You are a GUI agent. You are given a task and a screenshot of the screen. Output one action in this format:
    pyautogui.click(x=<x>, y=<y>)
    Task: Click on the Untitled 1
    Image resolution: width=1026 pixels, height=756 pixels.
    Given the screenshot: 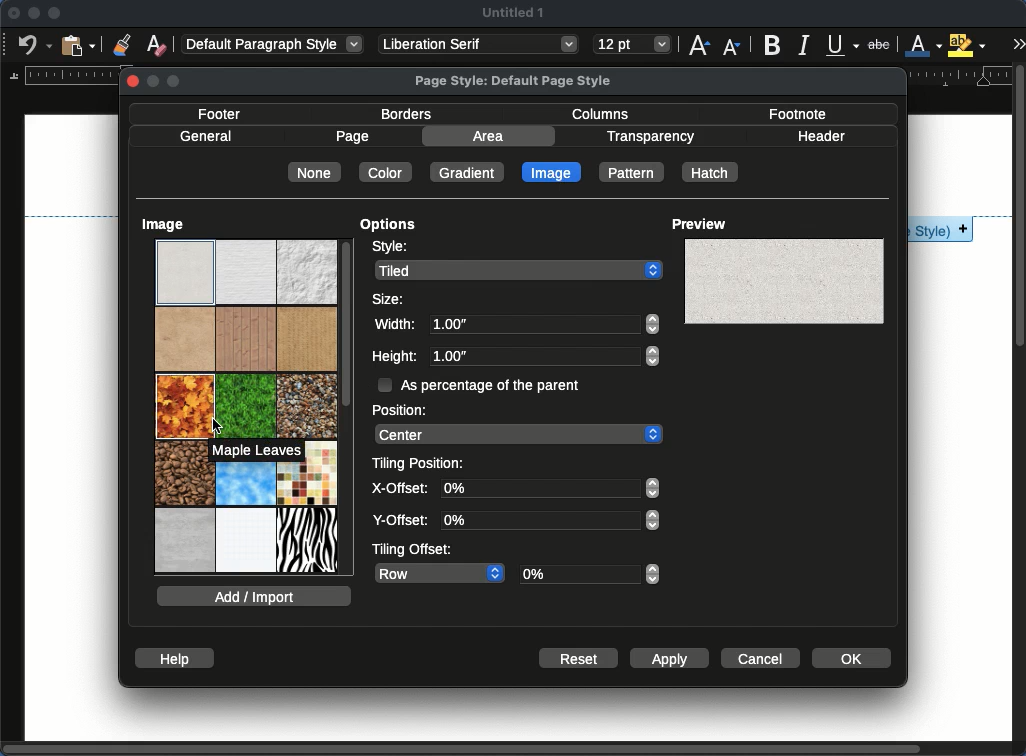 What is the action you would take?
    pyautogui.click(x=512, y=13)
    